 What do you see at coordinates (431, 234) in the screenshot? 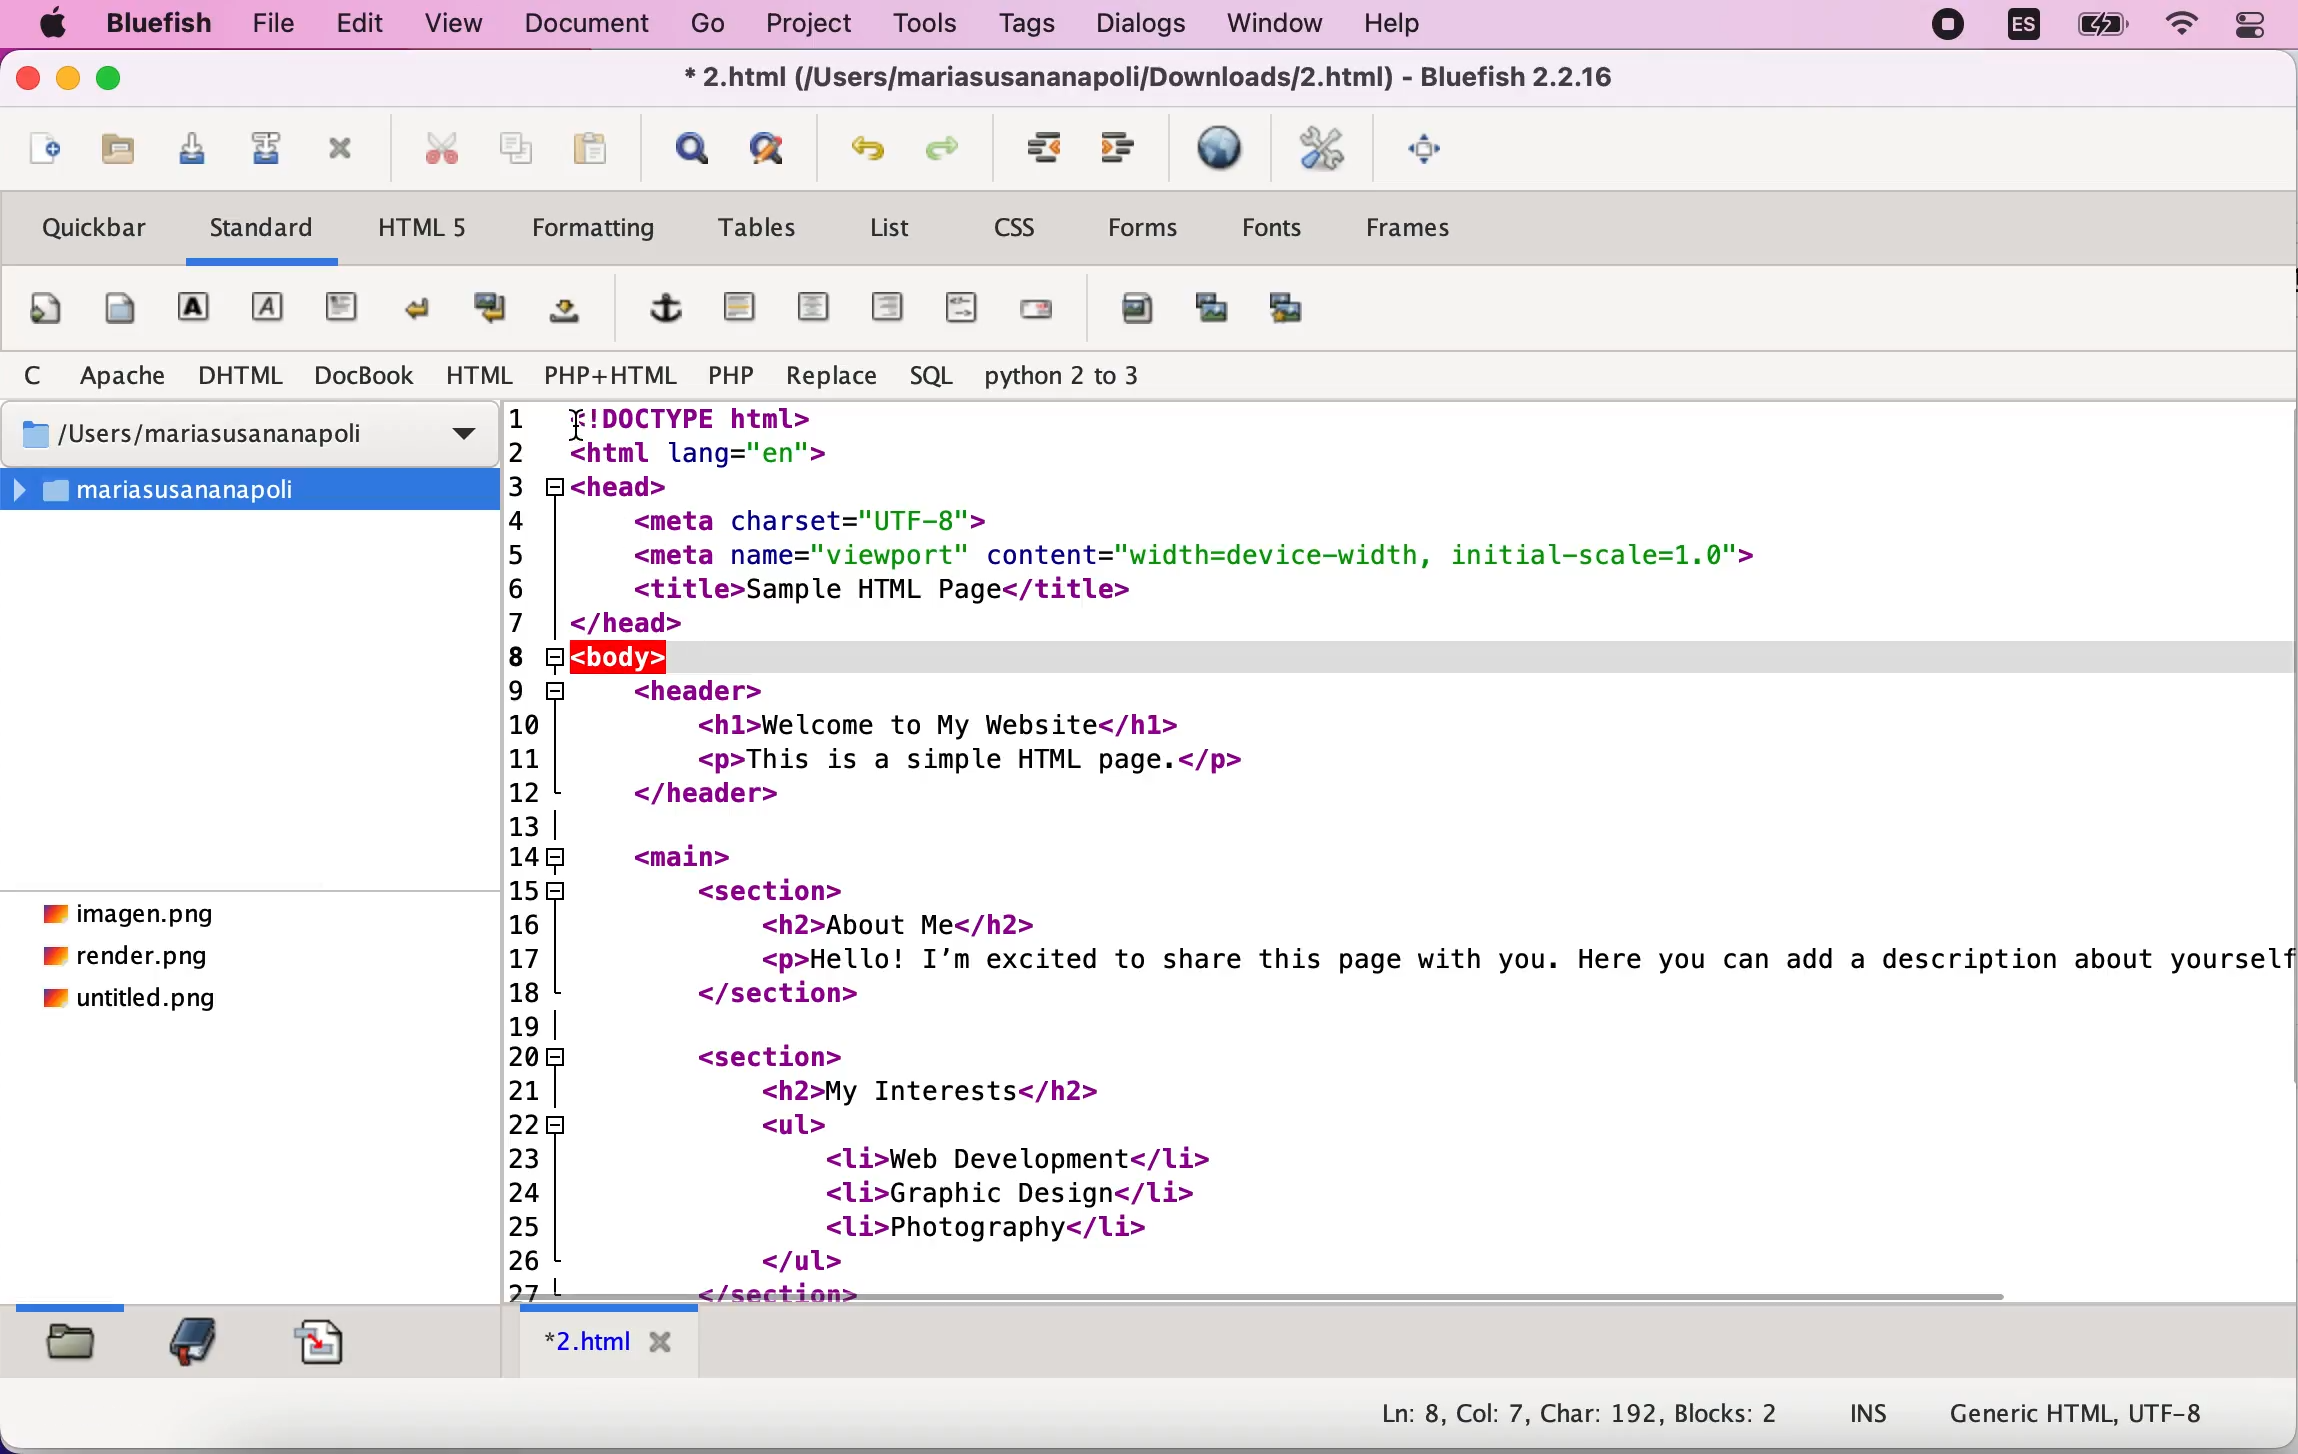
I see `html5` at bounding box center [431, 234].